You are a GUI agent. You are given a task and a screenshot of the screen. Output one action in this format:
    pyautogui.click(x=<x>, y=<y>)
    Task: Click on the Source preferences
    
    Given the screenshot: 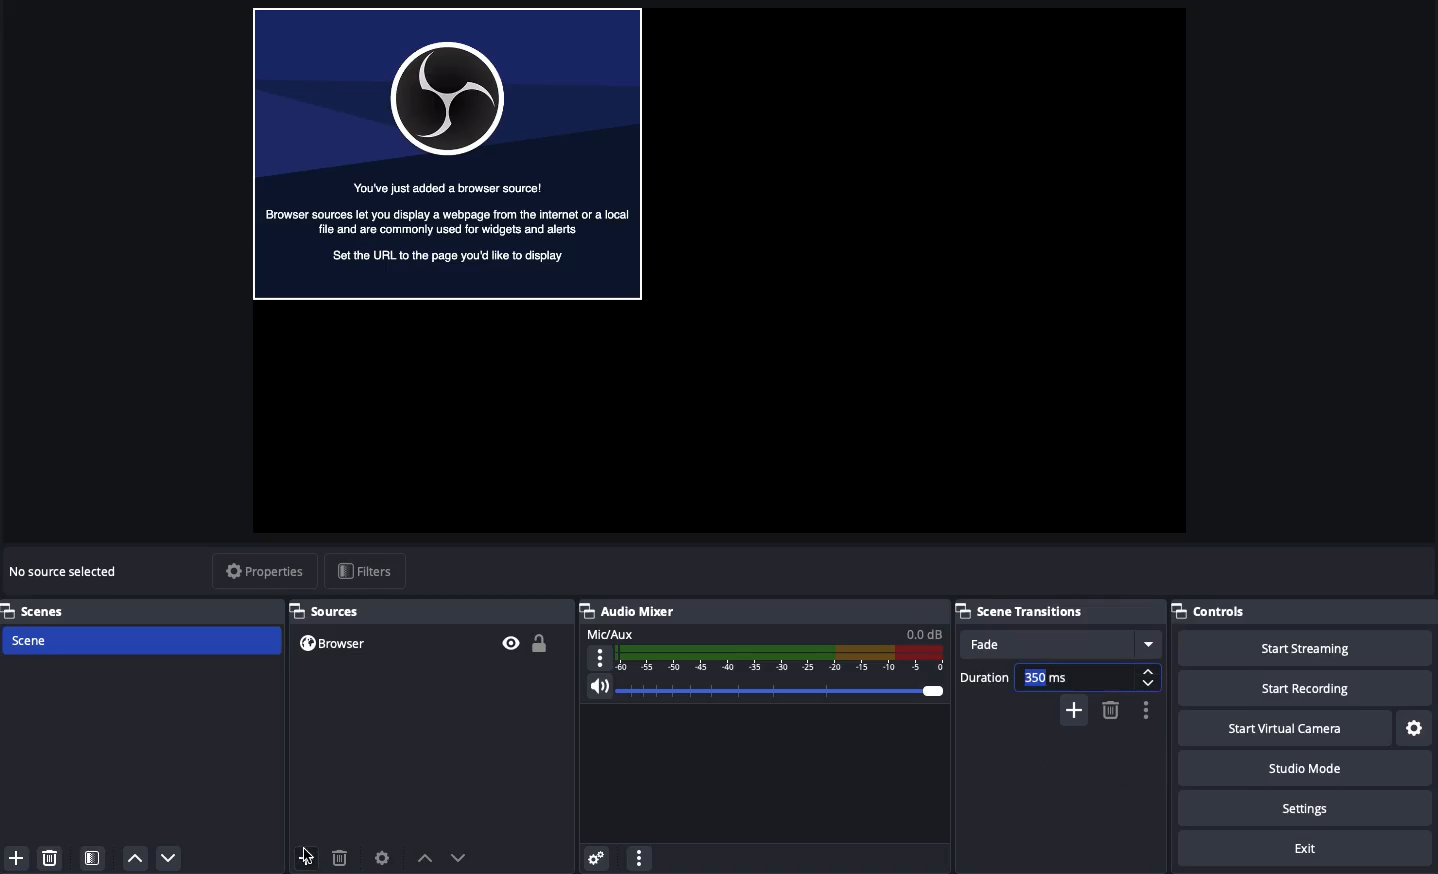 What is the action you would take?
    pyautogui.click(x=380, y=859)
    